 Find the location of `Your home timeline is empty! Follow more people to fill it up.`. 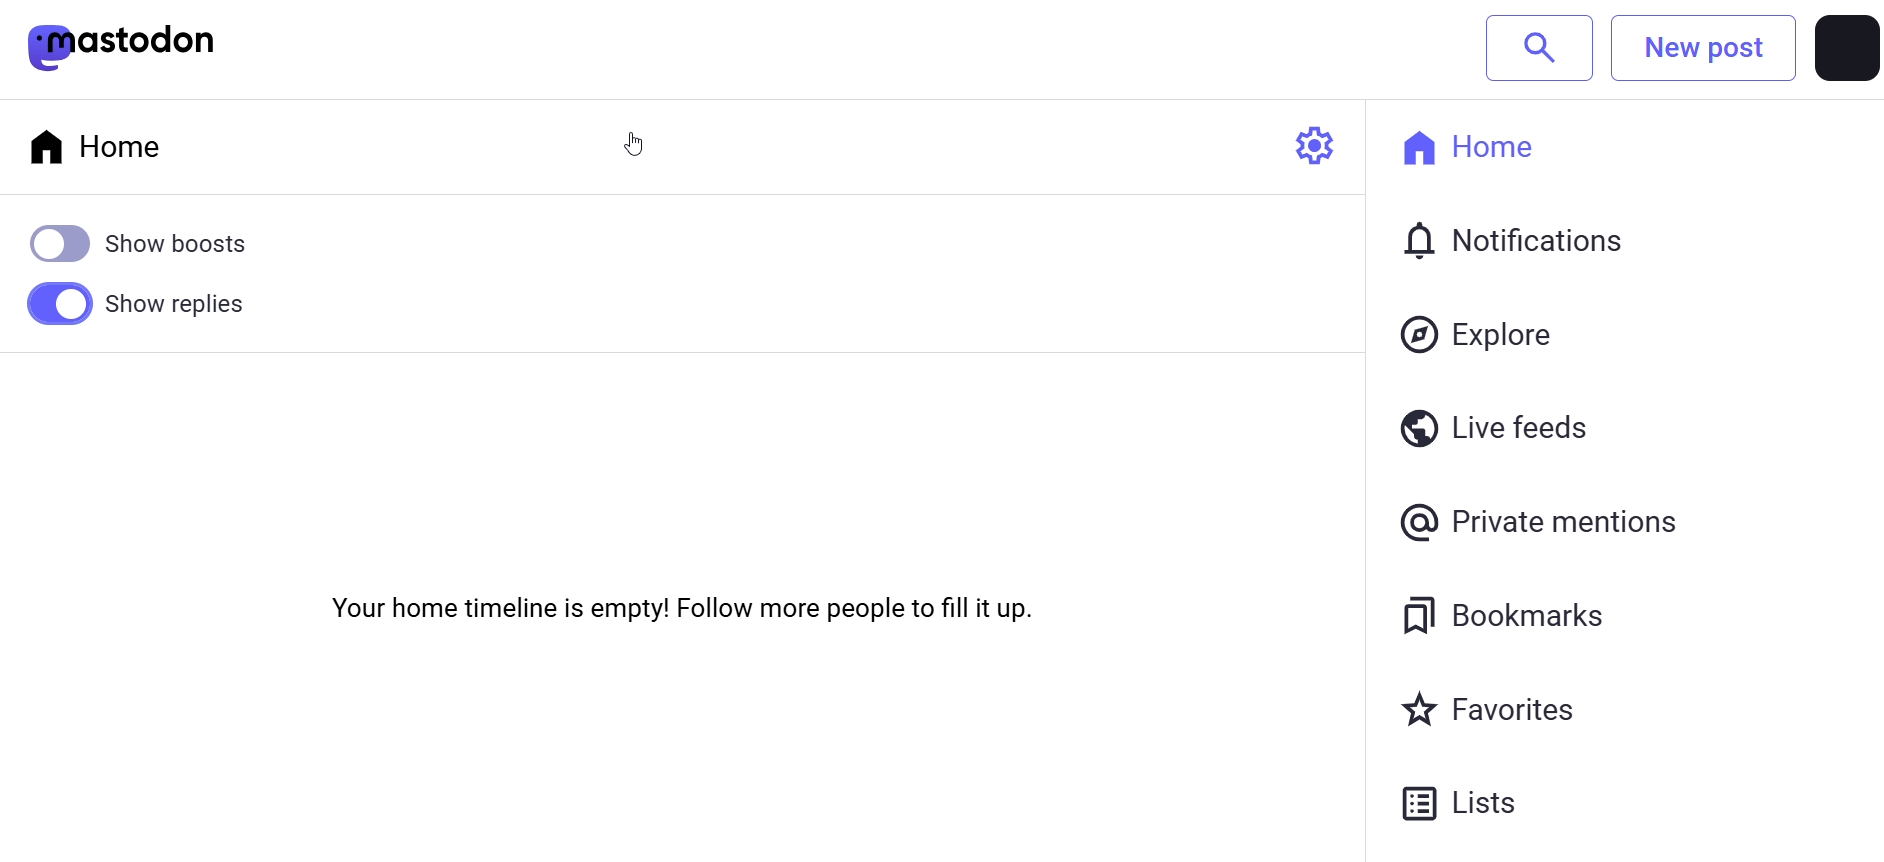

Your home timeline is empty! Follow more people to fill it up. is located at coordinates (677, 602).